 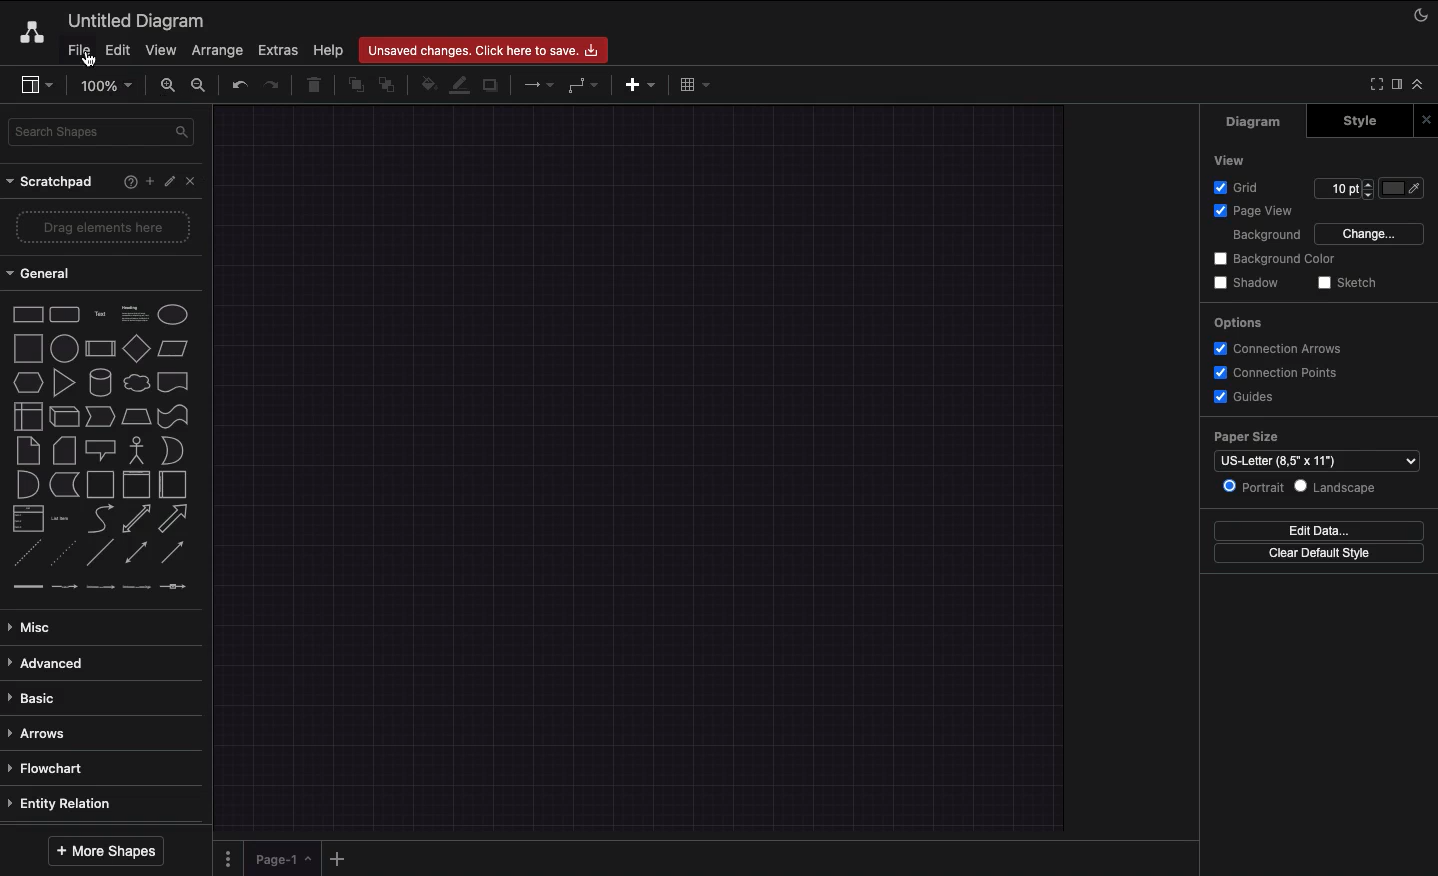 I want to click on General , so click(x=50, y=274).